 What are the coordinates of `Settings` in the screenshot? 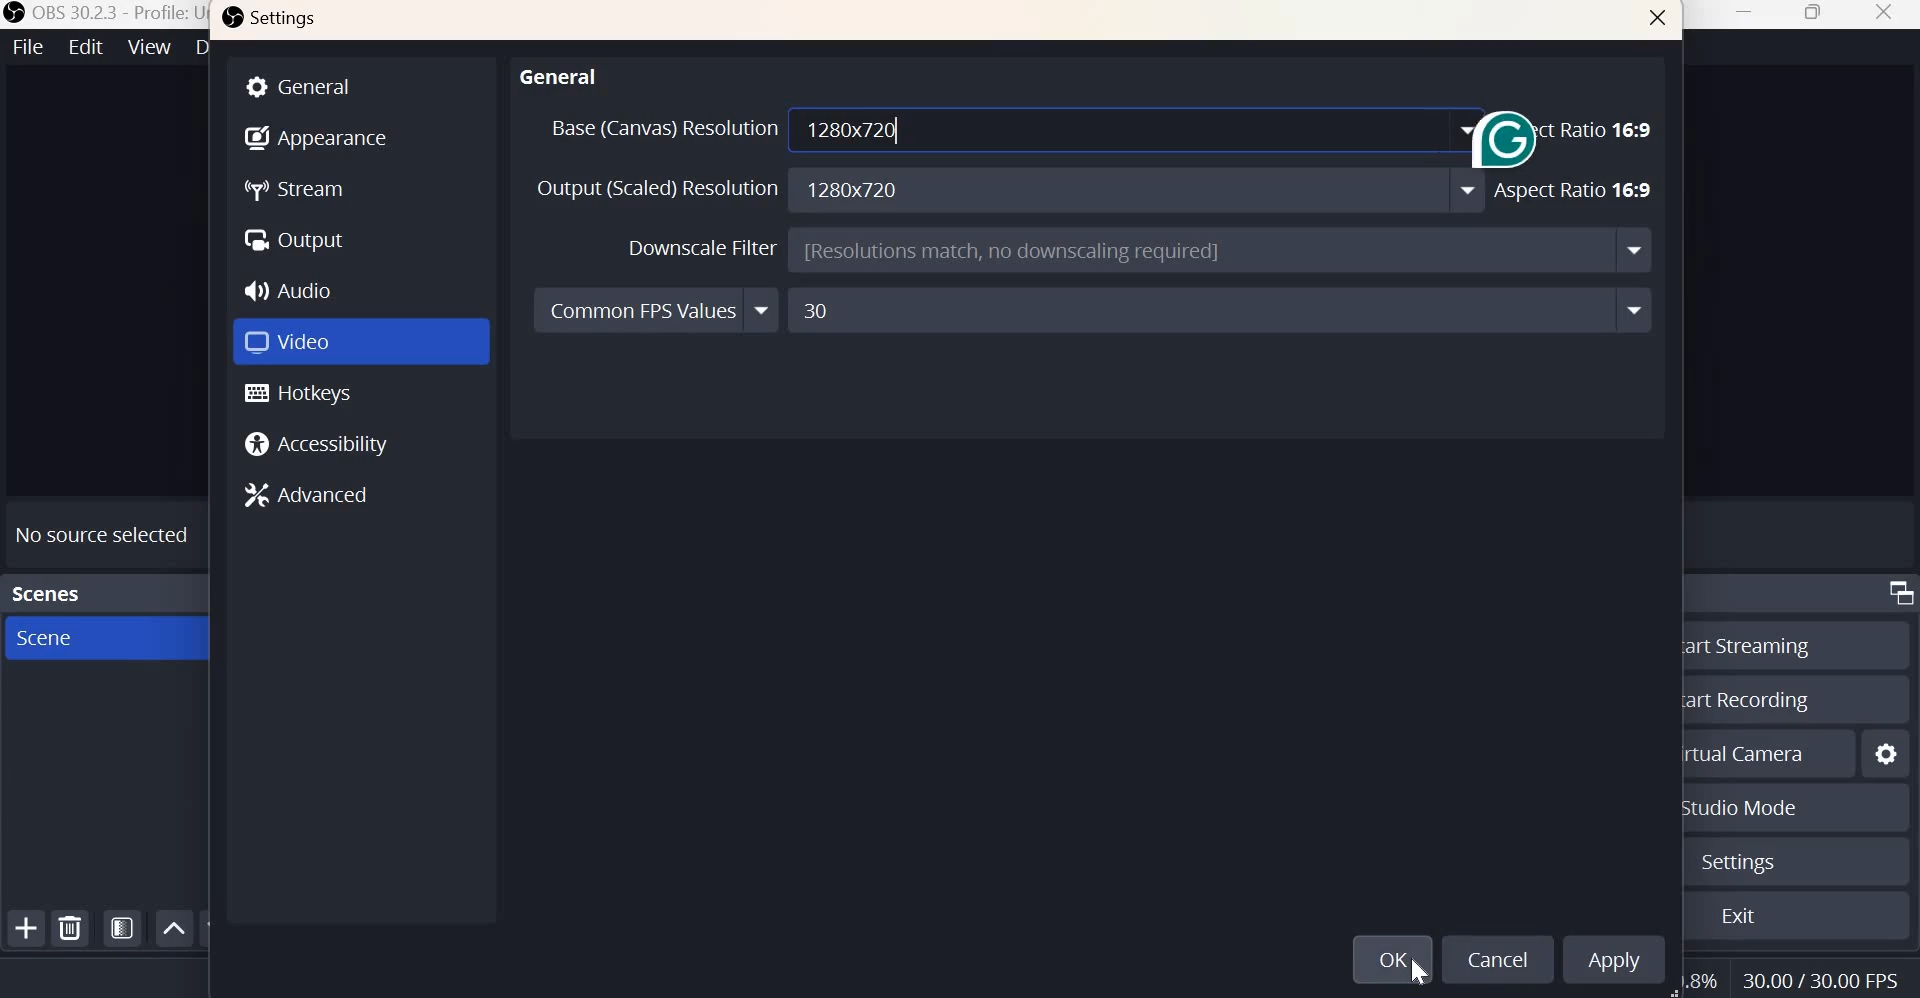 It's located at (1735, 863).